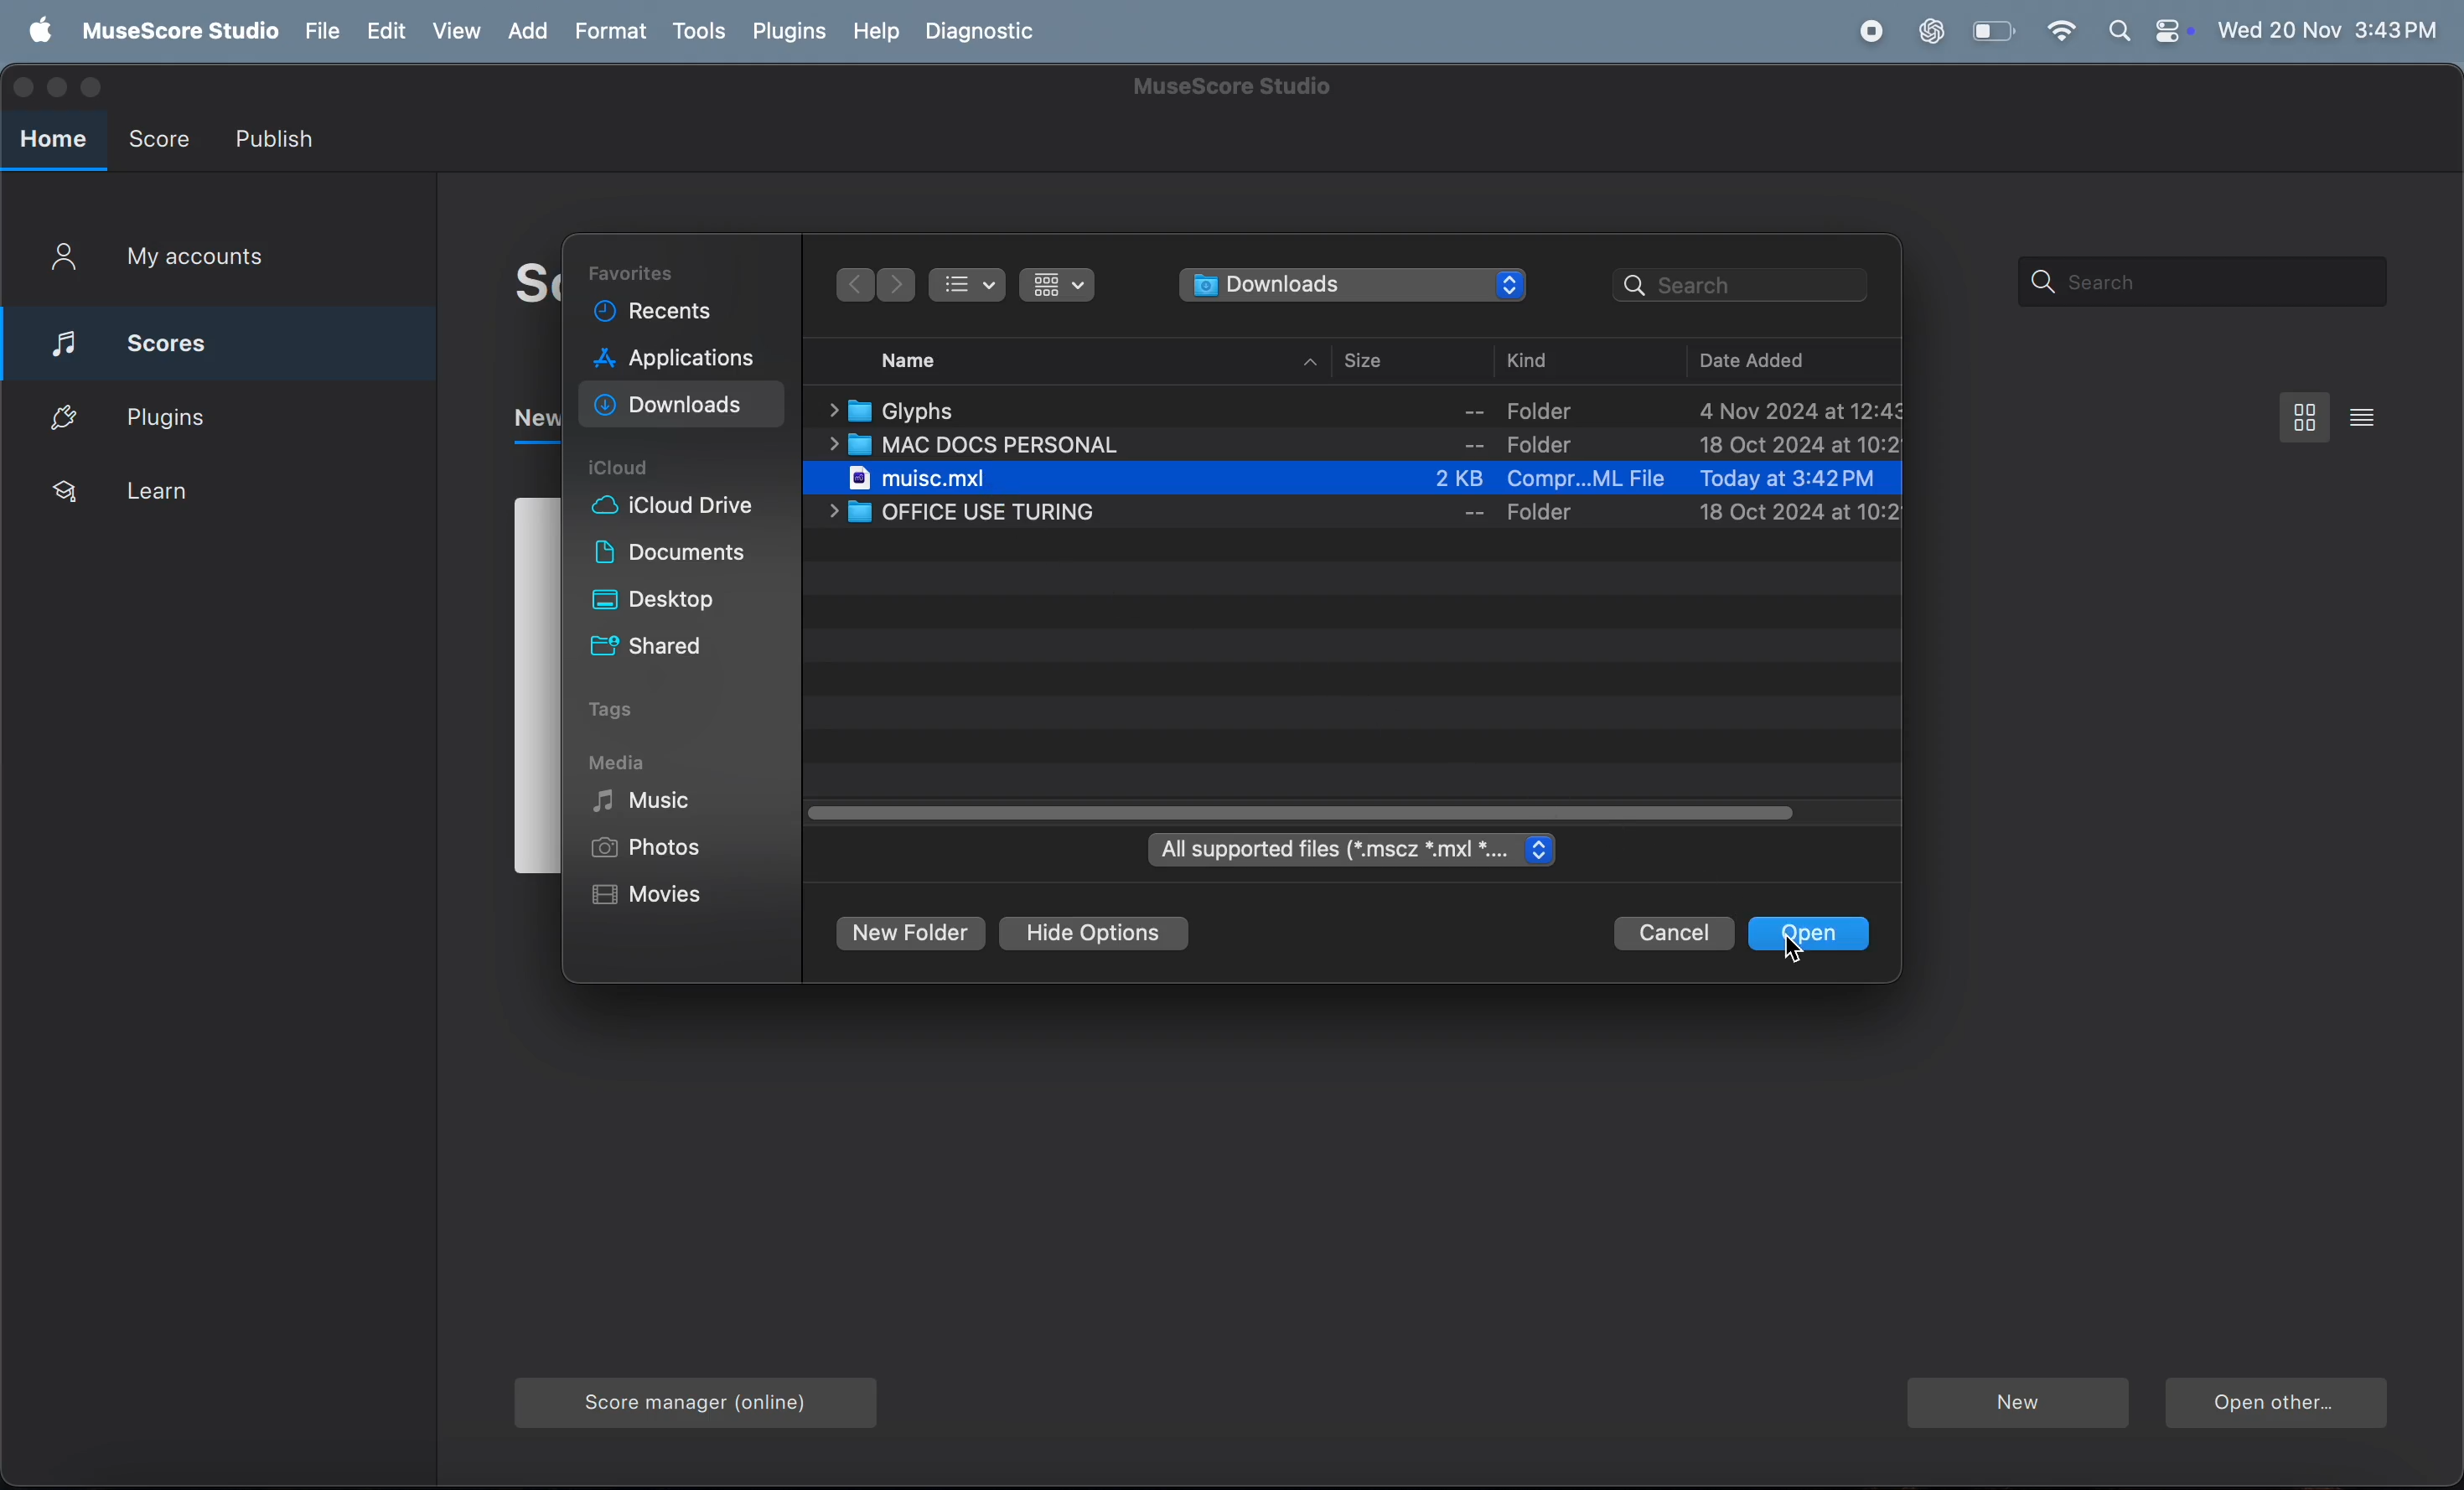  I want to click on downloads, so click(1353, 286).